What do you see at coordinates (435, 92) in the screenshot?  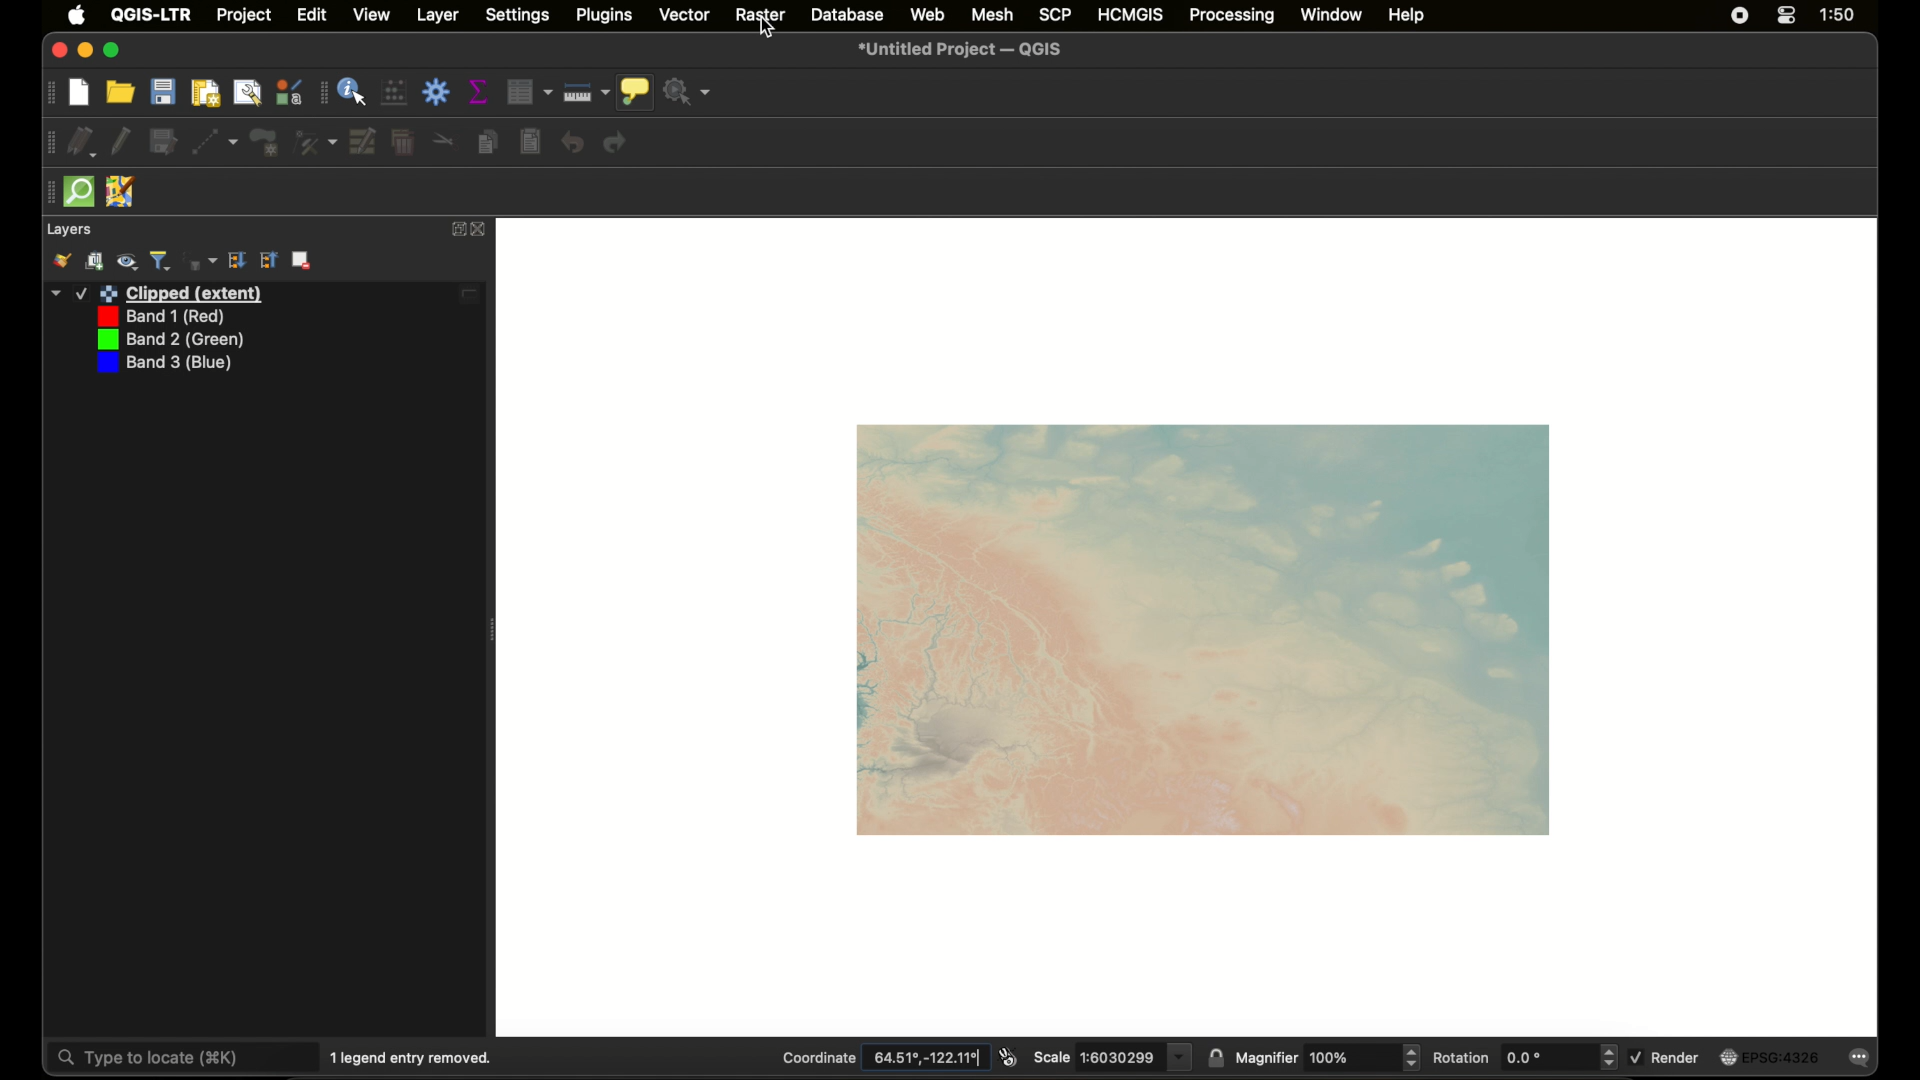 I see `toolbox` at bounding box center [435, 92].